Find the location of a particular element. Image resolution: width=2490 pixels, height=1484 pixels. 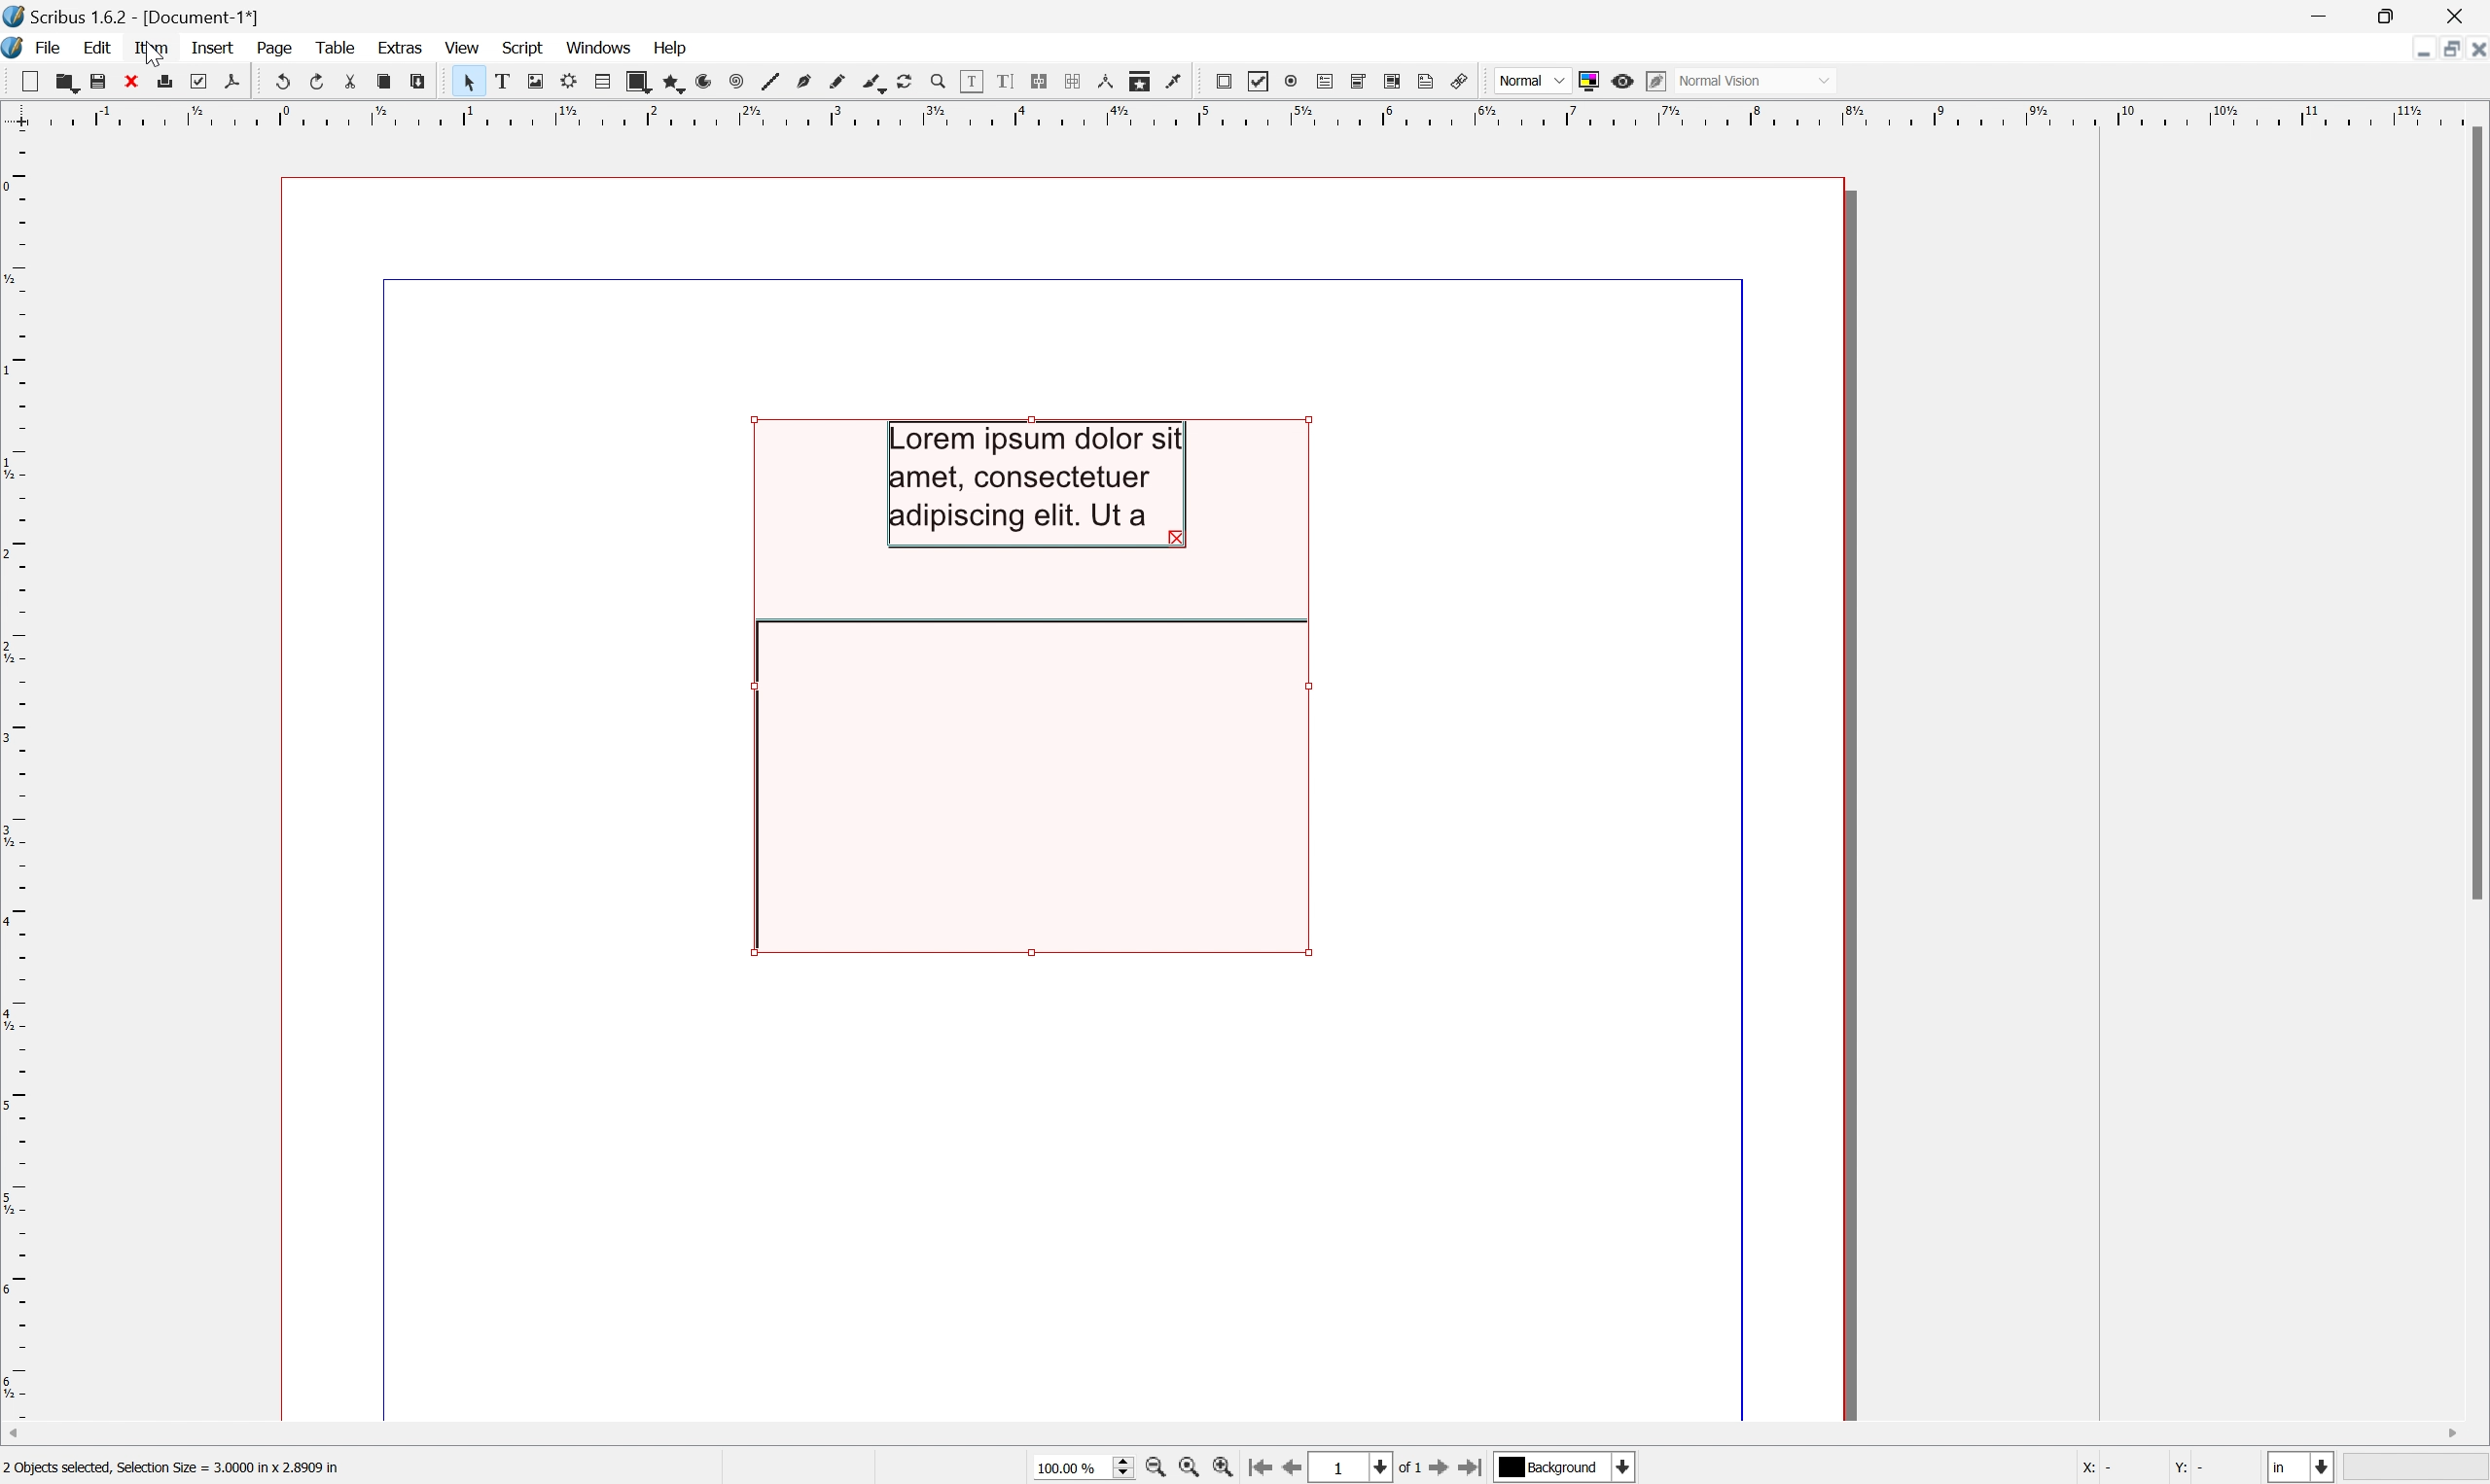

Normal is located at coordinates (1530, 77).